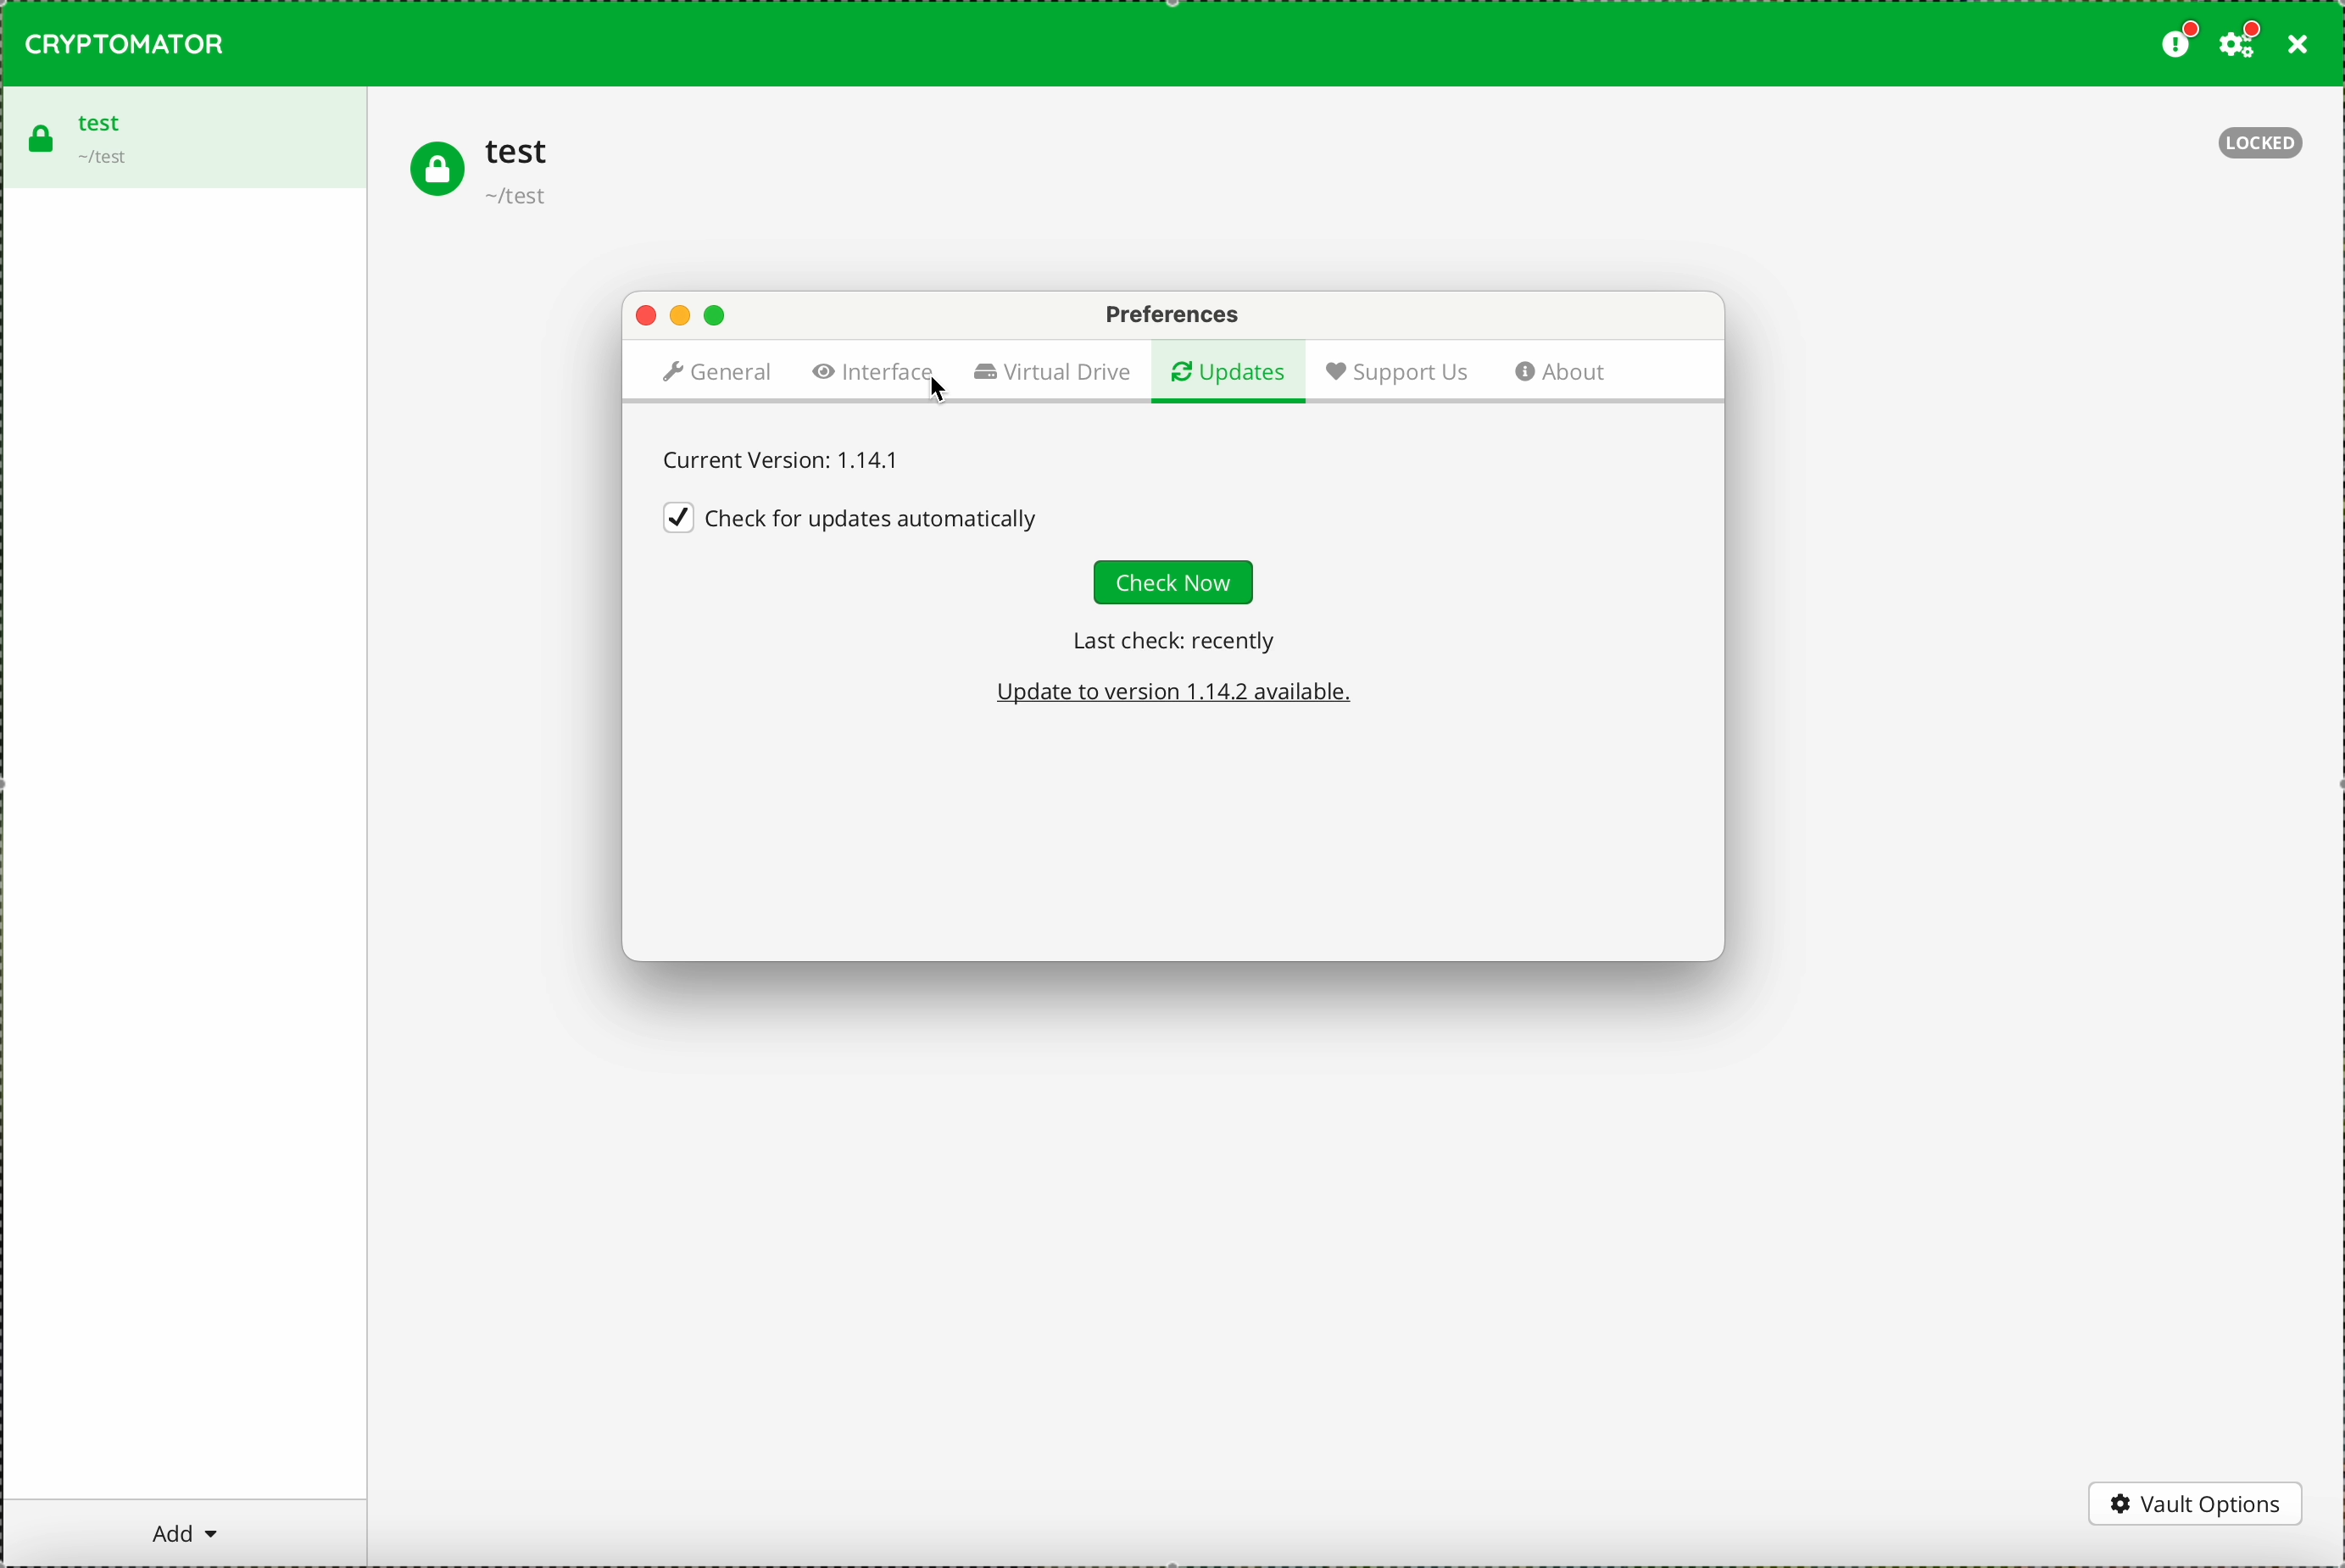  Describe the element at coordinates (2176, 44) in the screenshot. I see `donate` at that location.